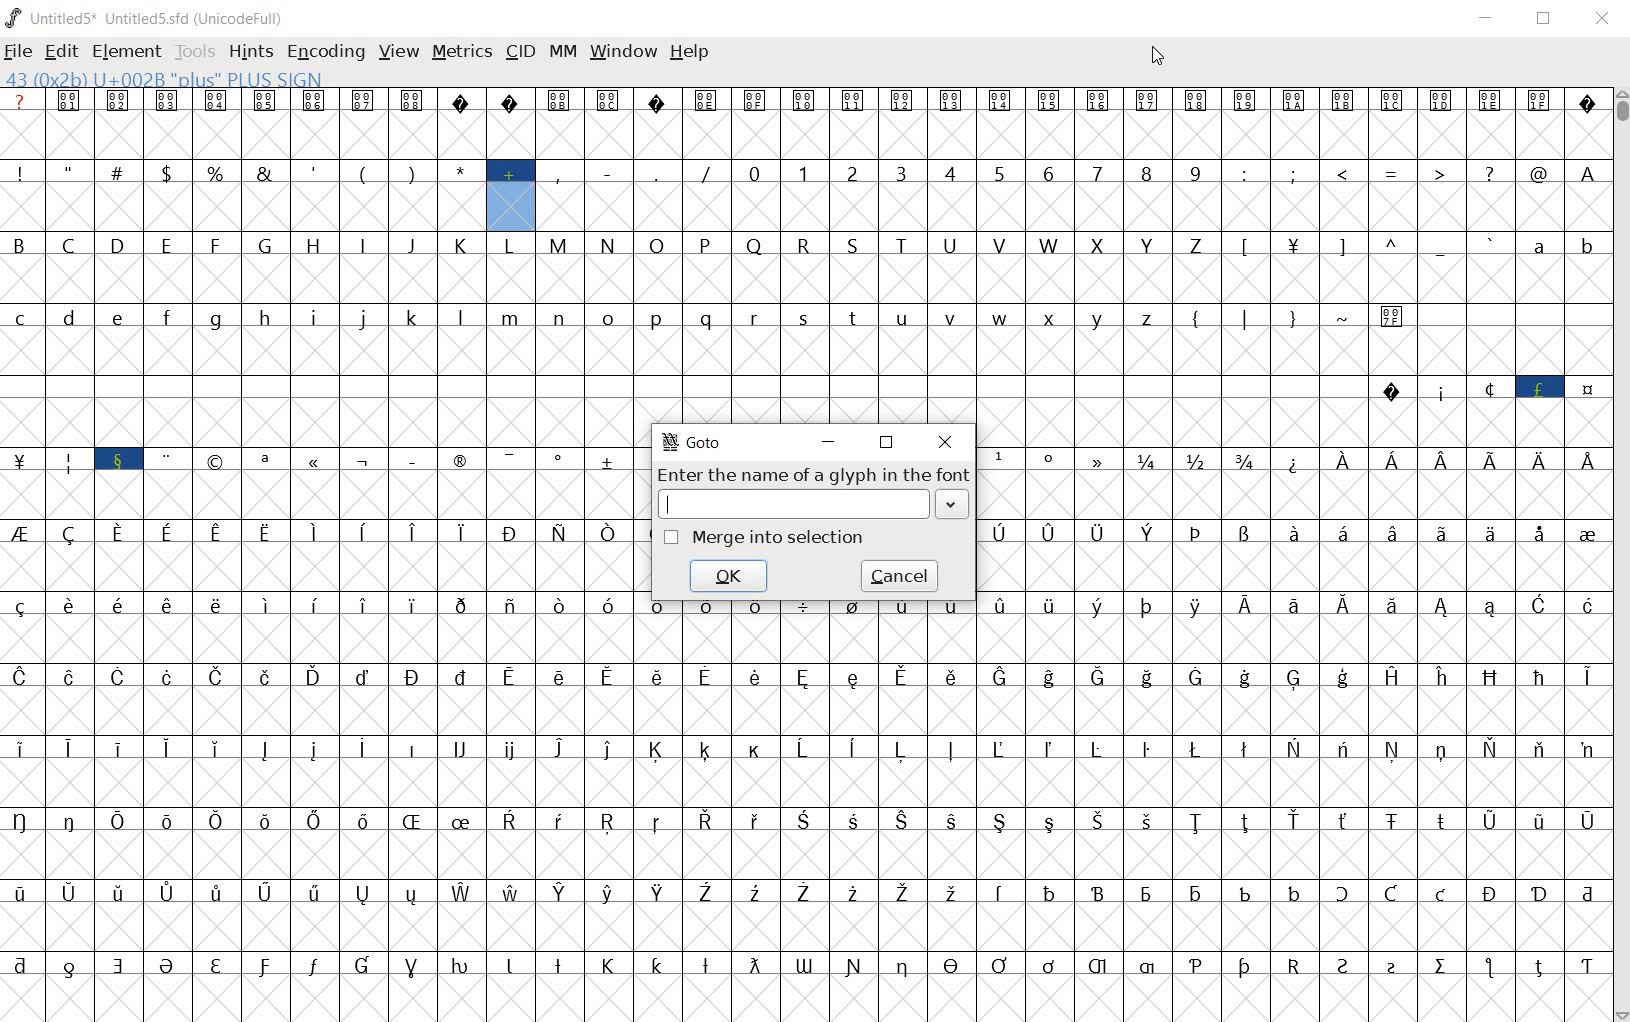 This screenshot has width=1630, height=1022. What do you see at coordinates (1120, 841) in the screenshot?
I see `glyph characters` at bounding box center [1120, 841].